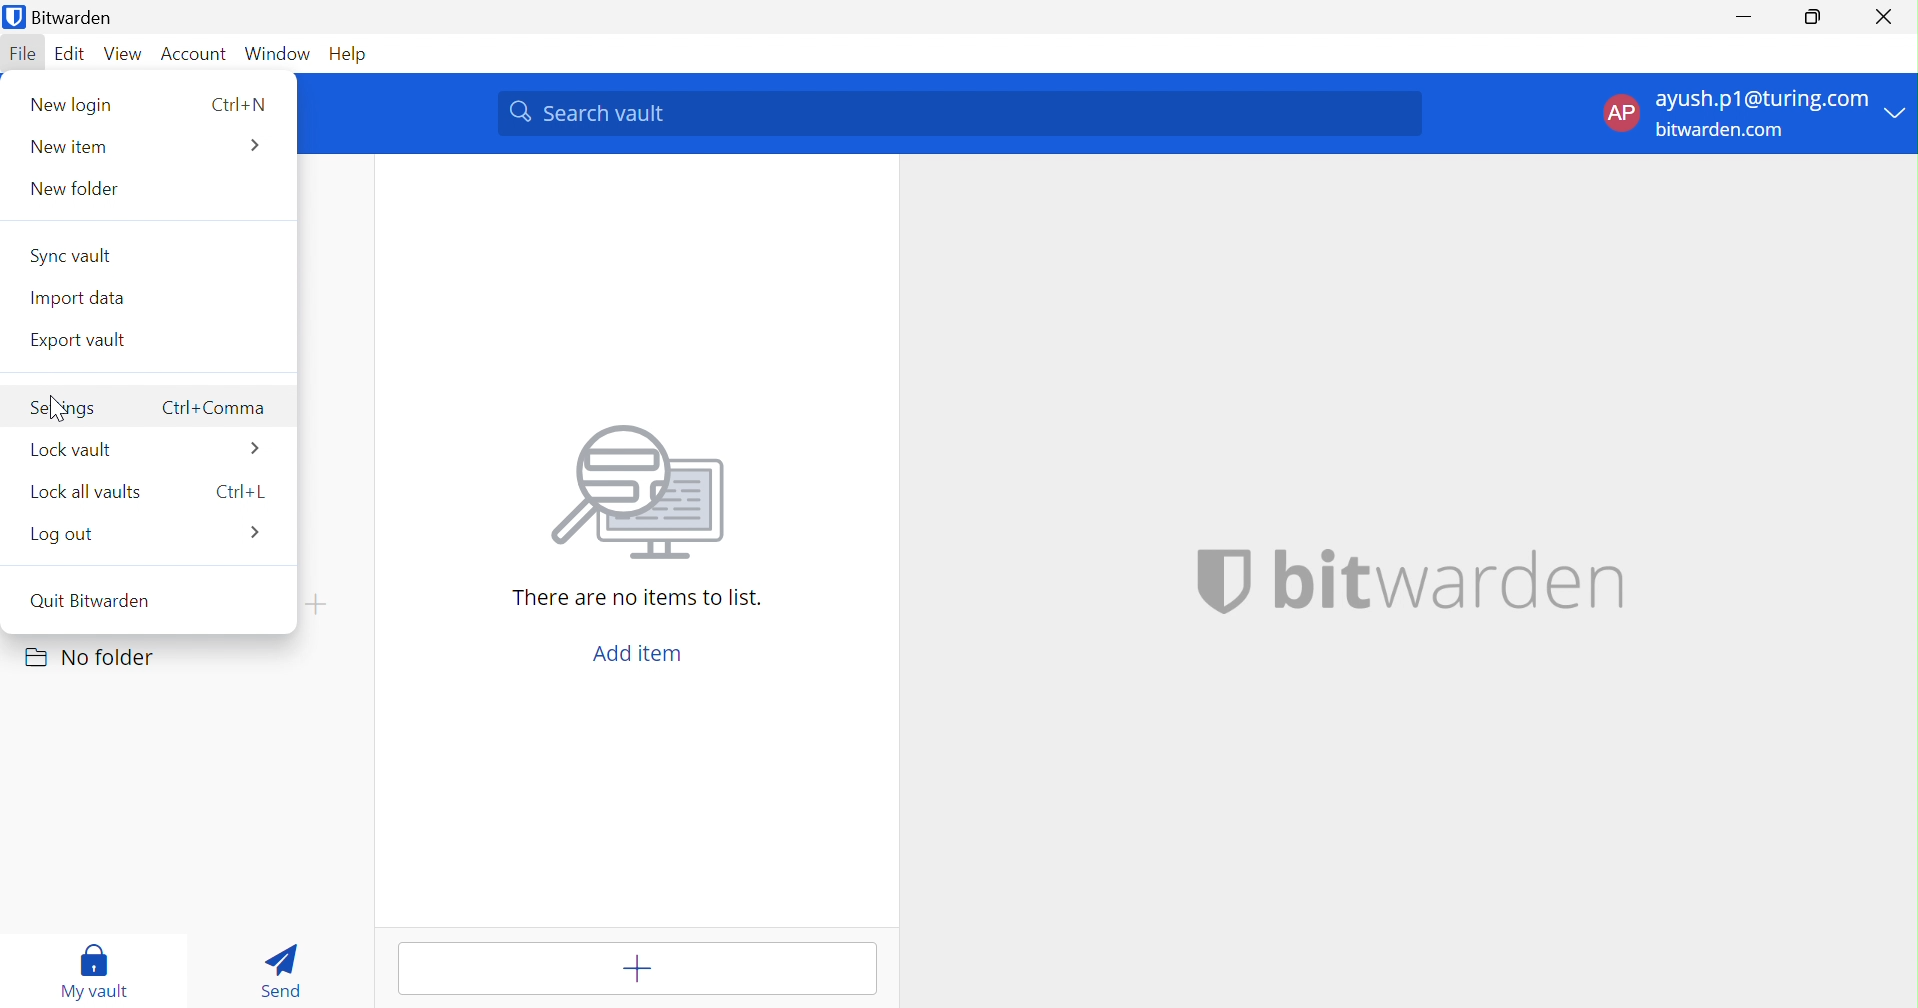 The width and height of the screenshot is (1918, 1008). I want to click on Bitwarden, so click(65, 17).